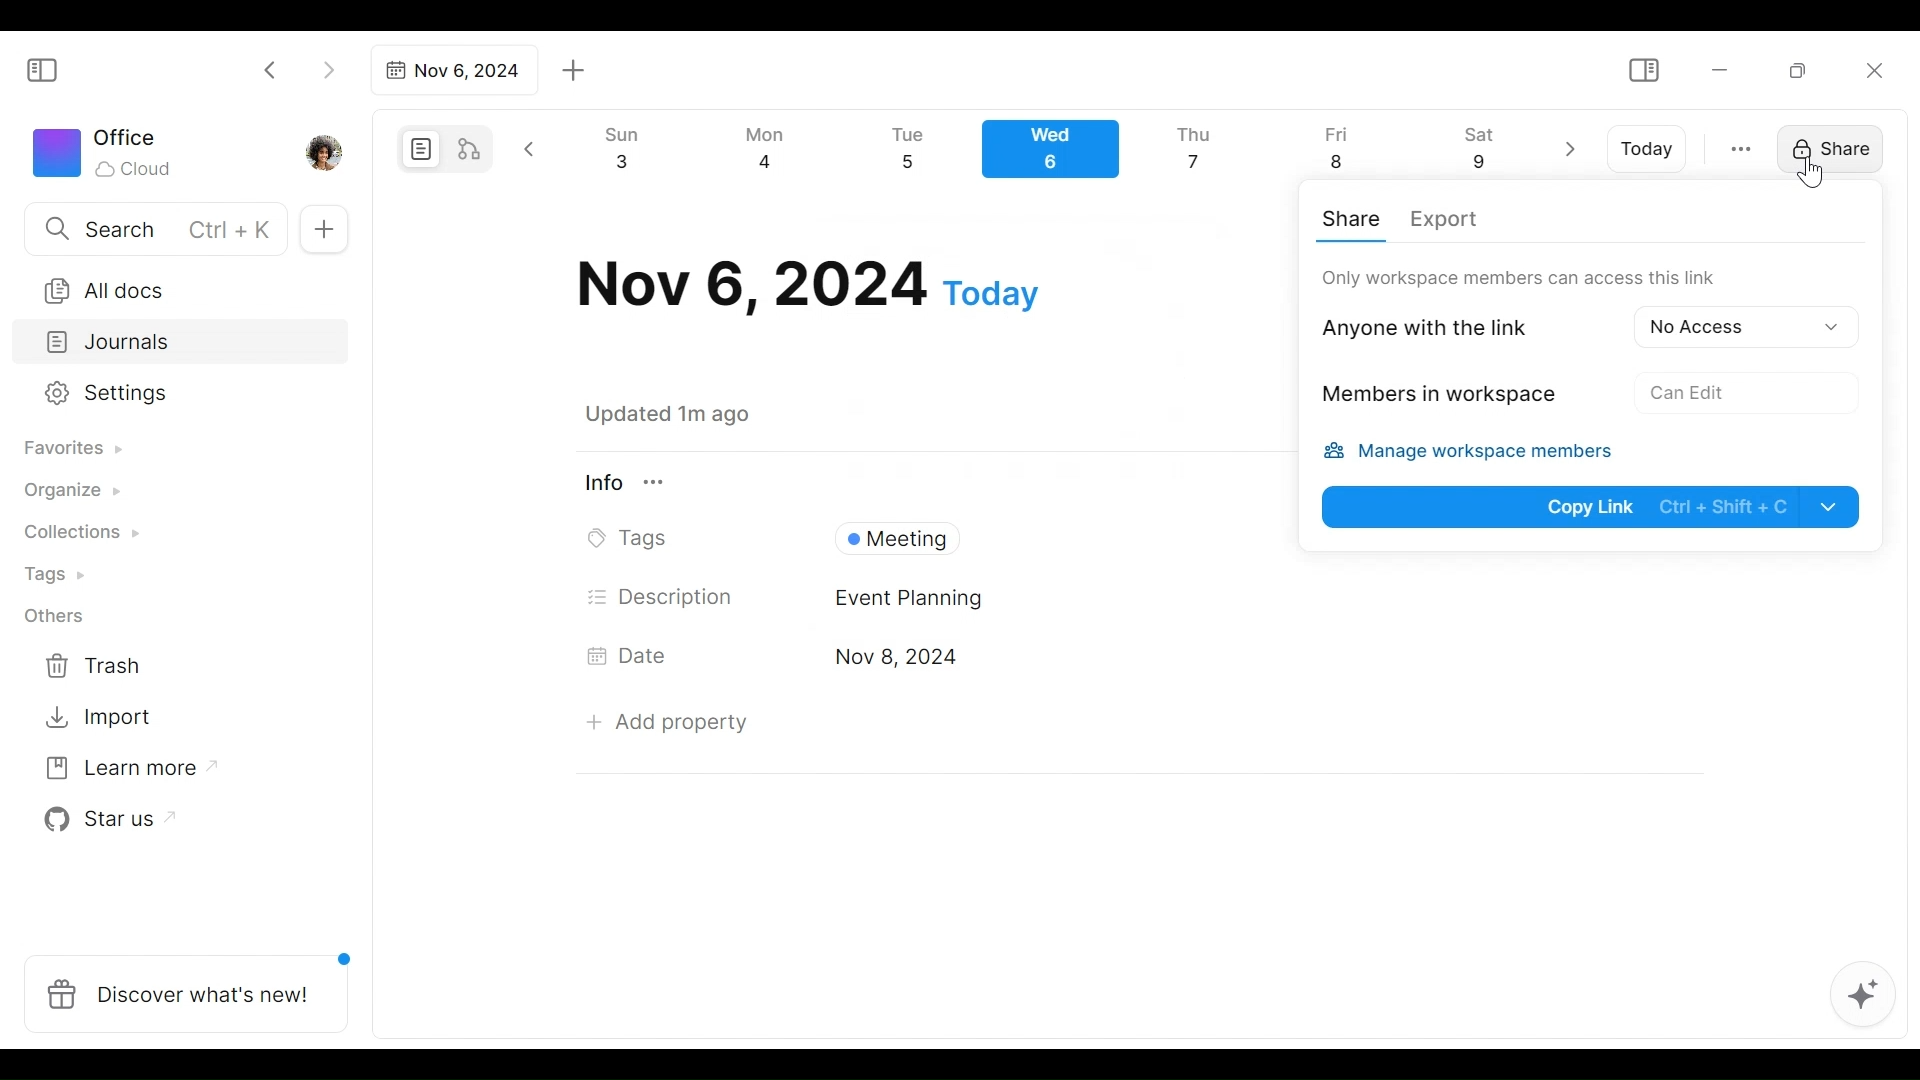  I want to click on Journals, so click(182, 344).